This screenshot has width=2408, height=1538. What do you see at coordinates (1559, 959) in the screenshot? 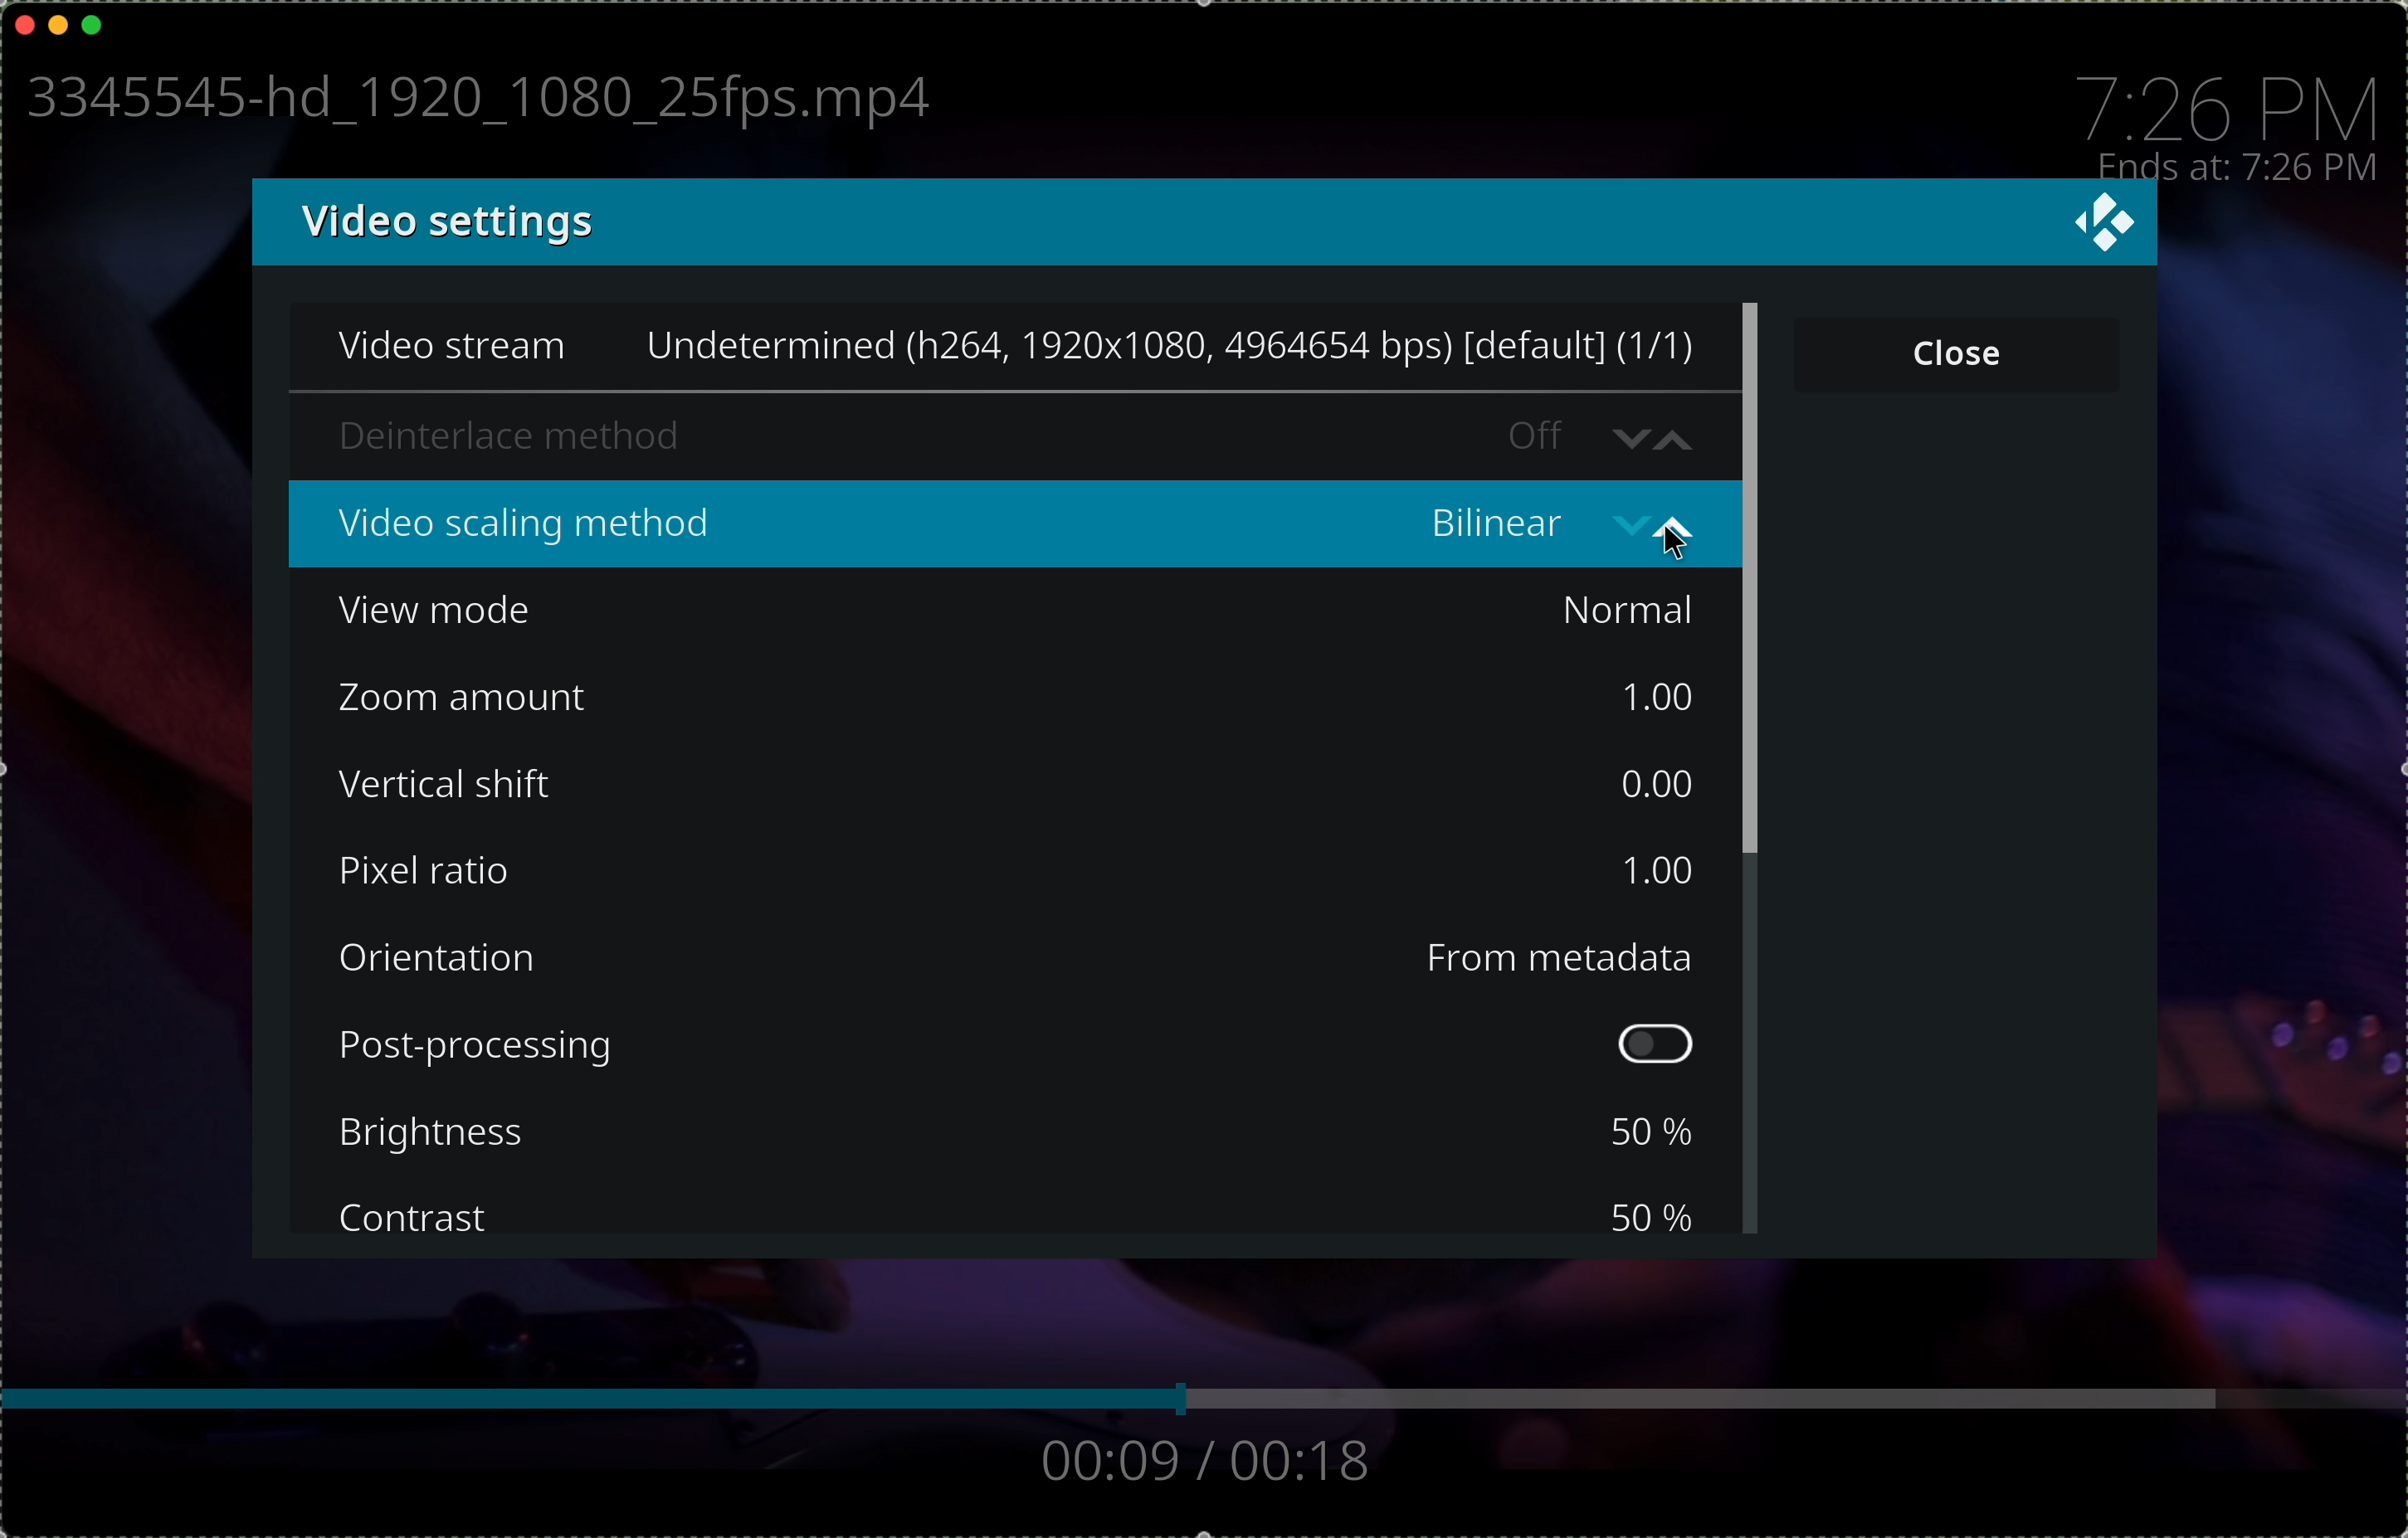
I see `from metadata` at bounding box center [1559, 959].